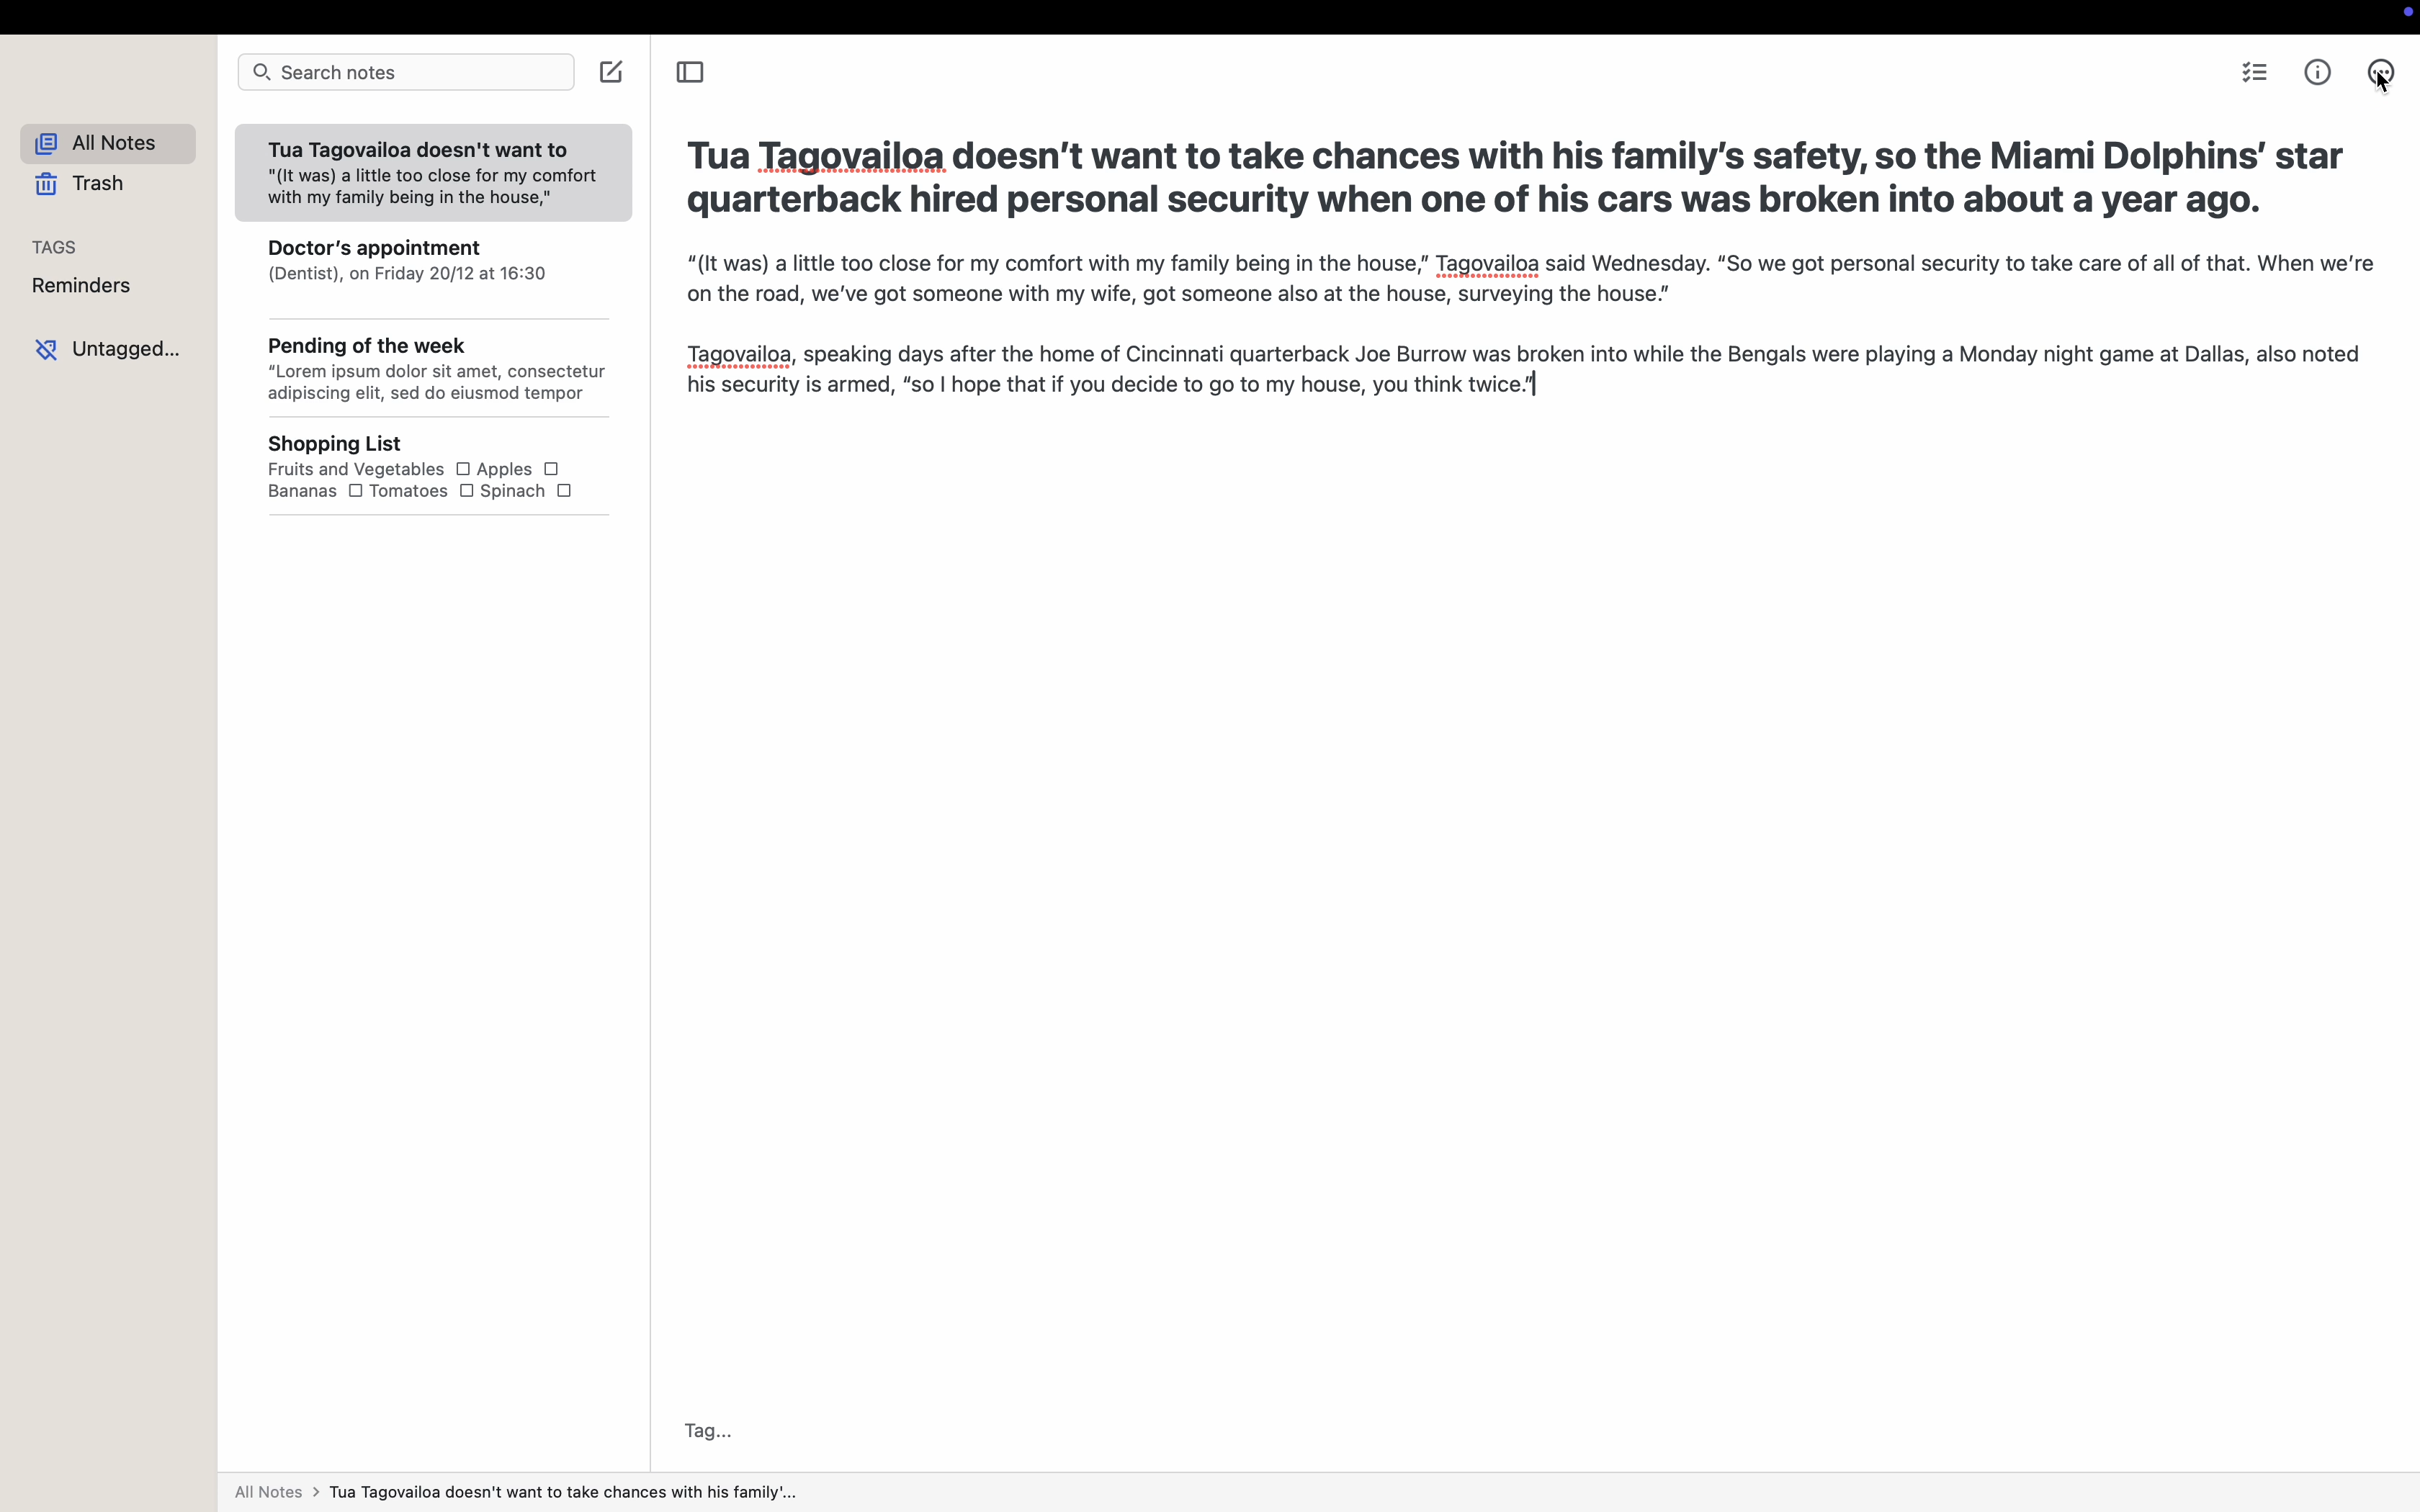 This screenshot has width=2420, height=1512. I want to click on check list, so click(2258, 75).